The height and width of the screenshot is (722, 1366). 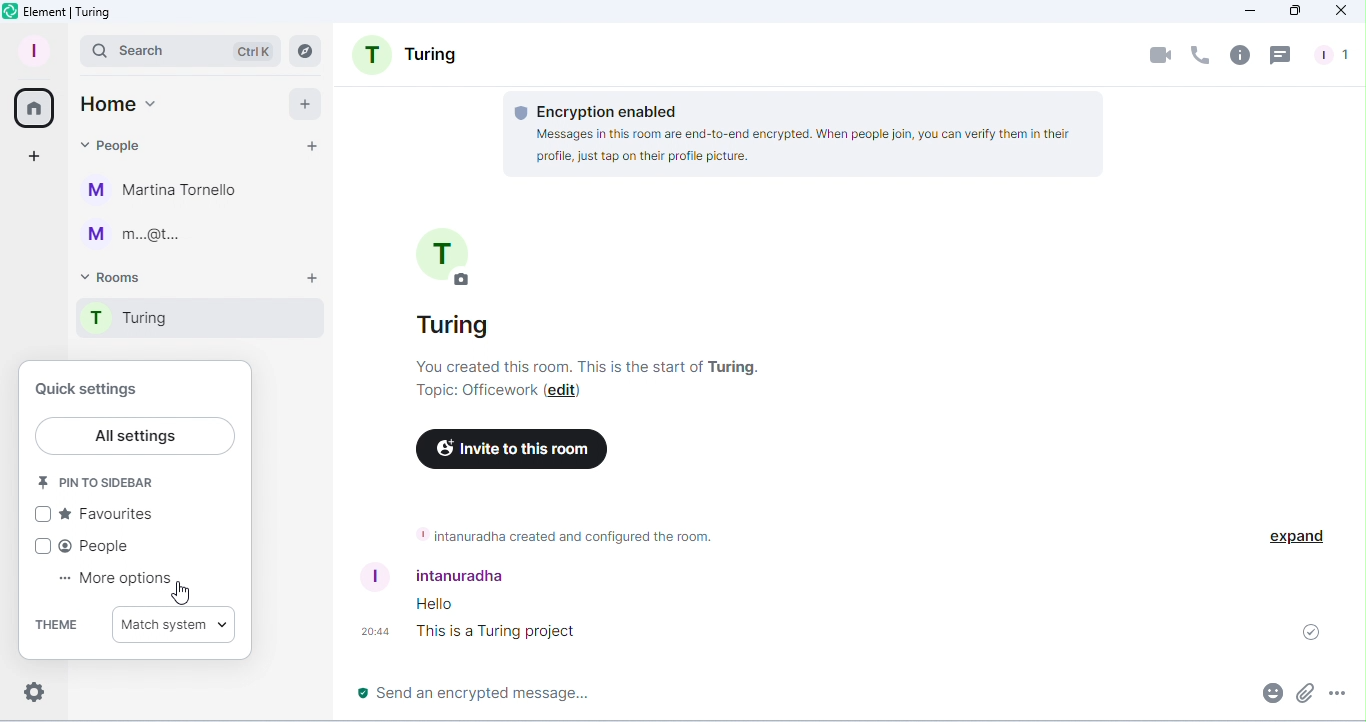 What do you see at coordinates (1295, 11) in the screenshot?
I see `Maximize` at bounding box center [1295, 11].